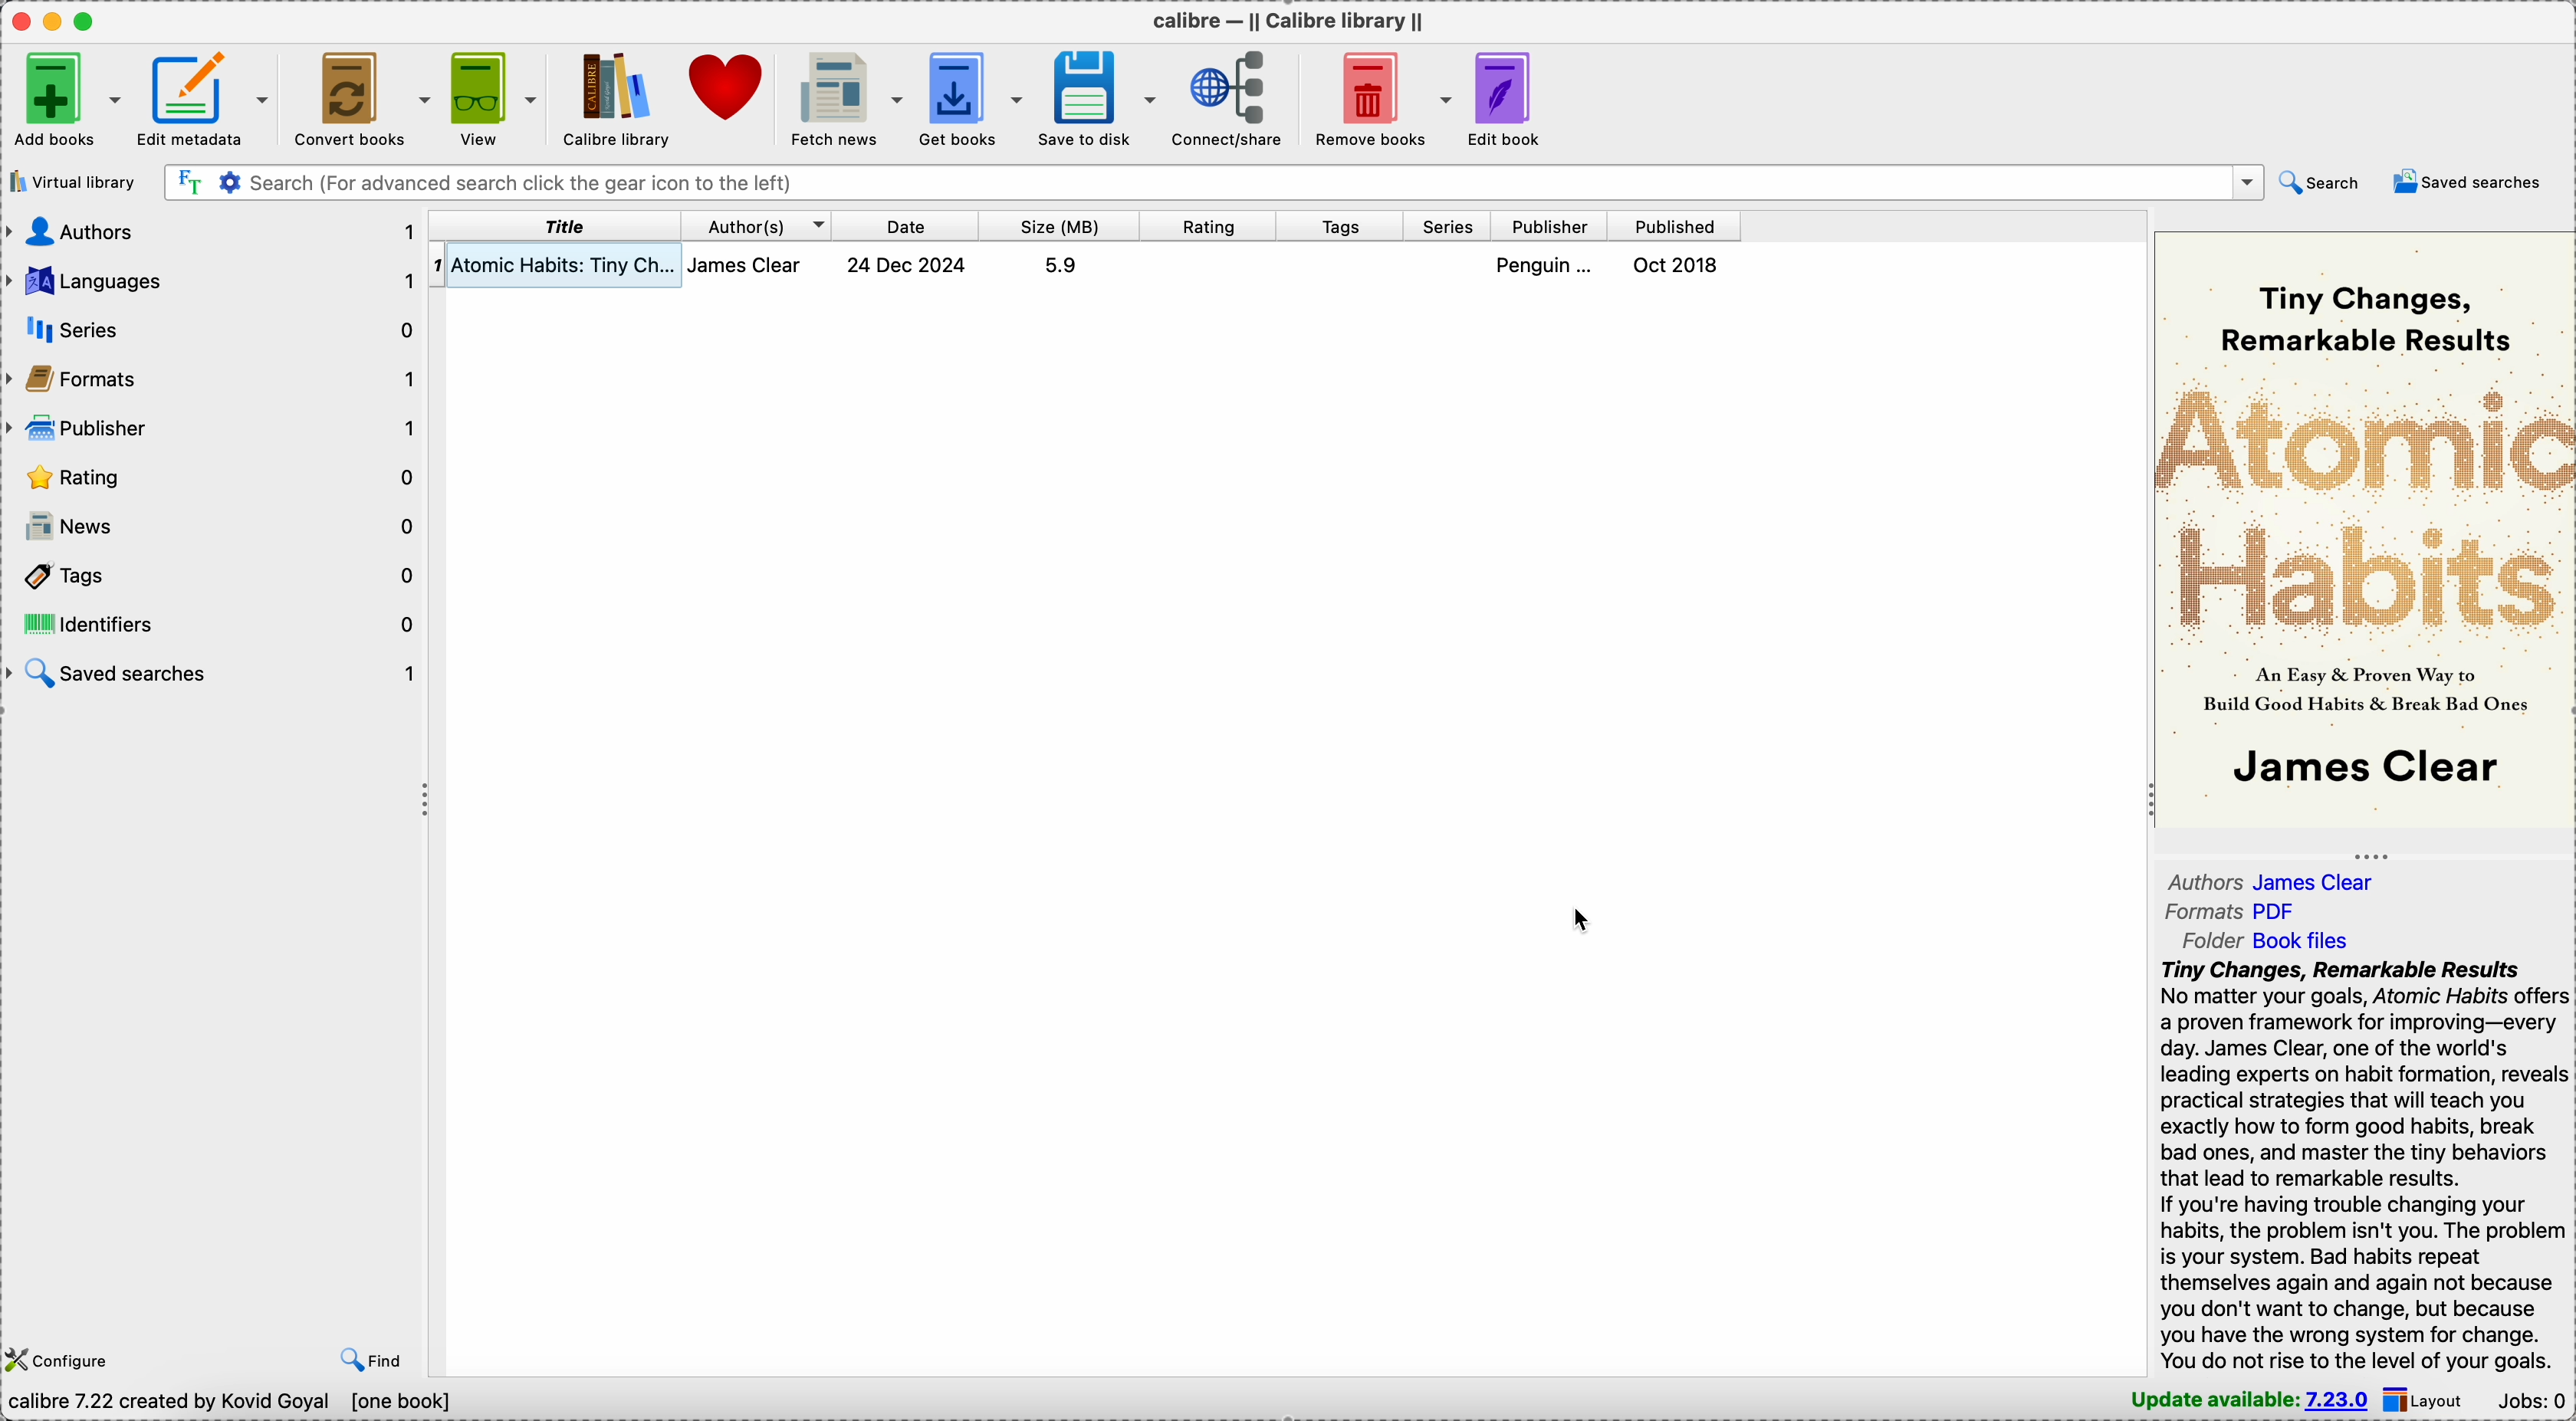 The width and height of the screenshot is (2576, 1421). What do you see at coordinates (206, 95) in the screenshot?
I see `edit metadata` at bounding box center [206, 95].